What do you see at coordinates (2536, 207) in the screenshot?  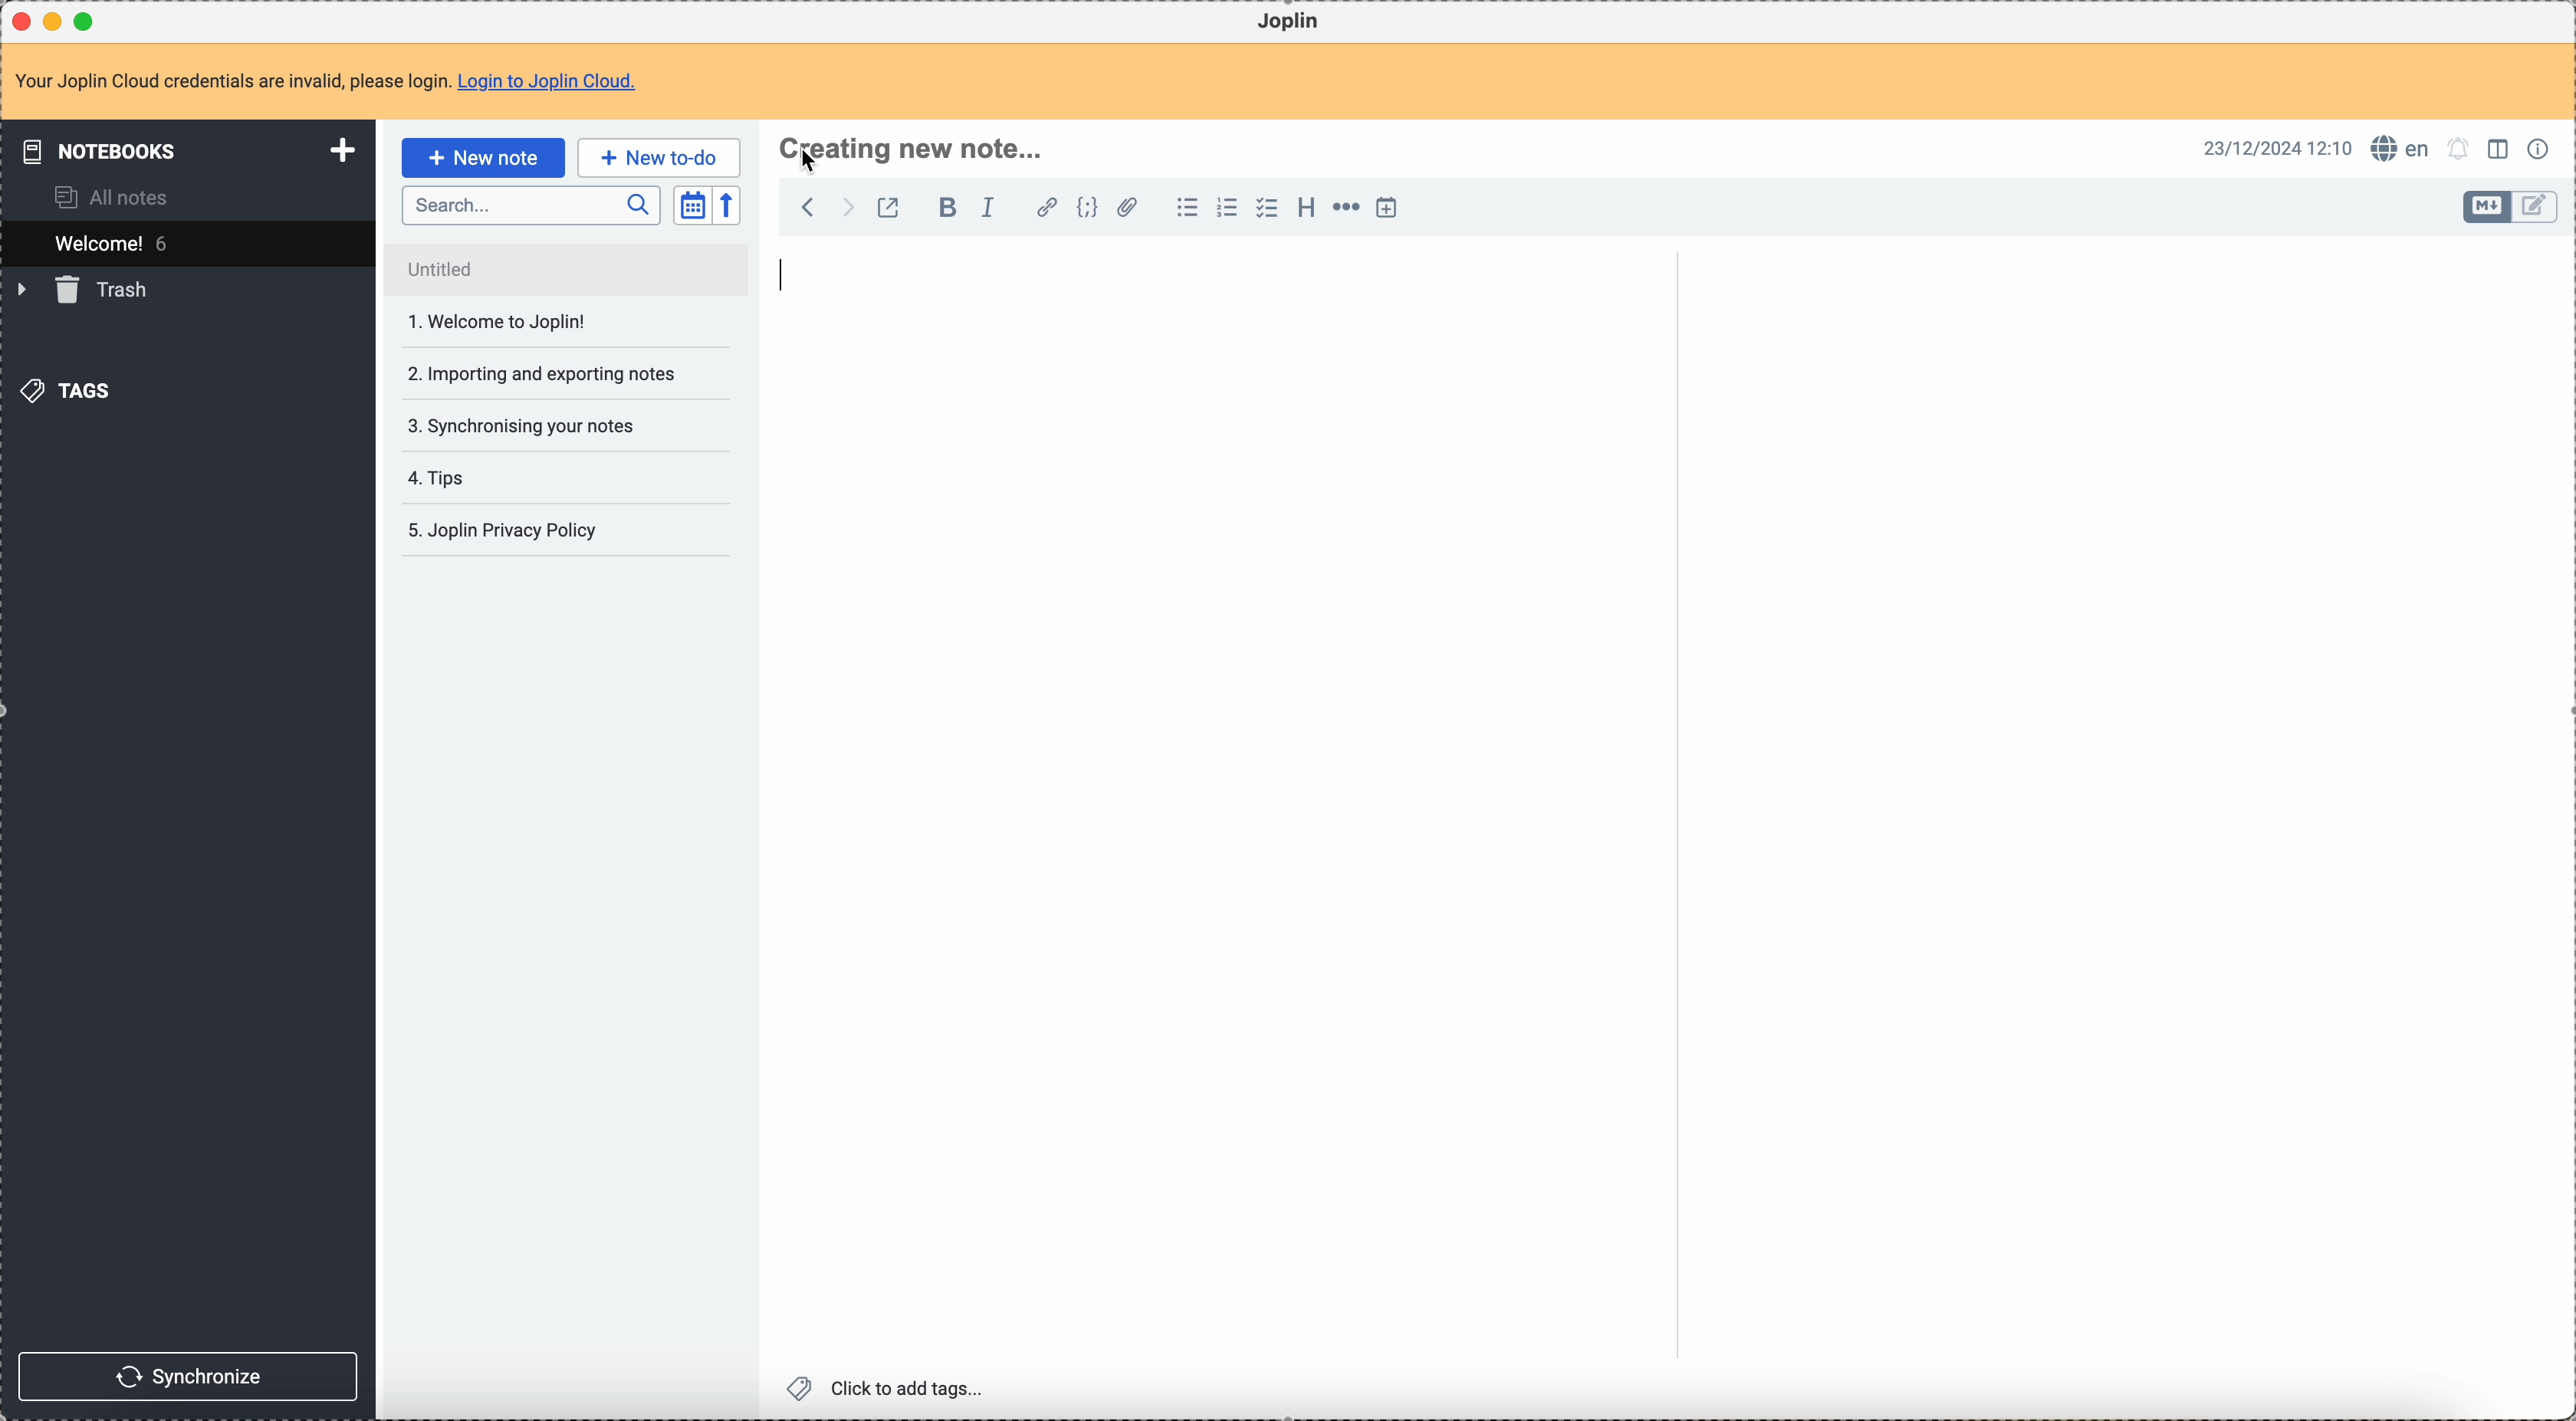 I see `toggle edit layout` at bounding box center [2536, 207].